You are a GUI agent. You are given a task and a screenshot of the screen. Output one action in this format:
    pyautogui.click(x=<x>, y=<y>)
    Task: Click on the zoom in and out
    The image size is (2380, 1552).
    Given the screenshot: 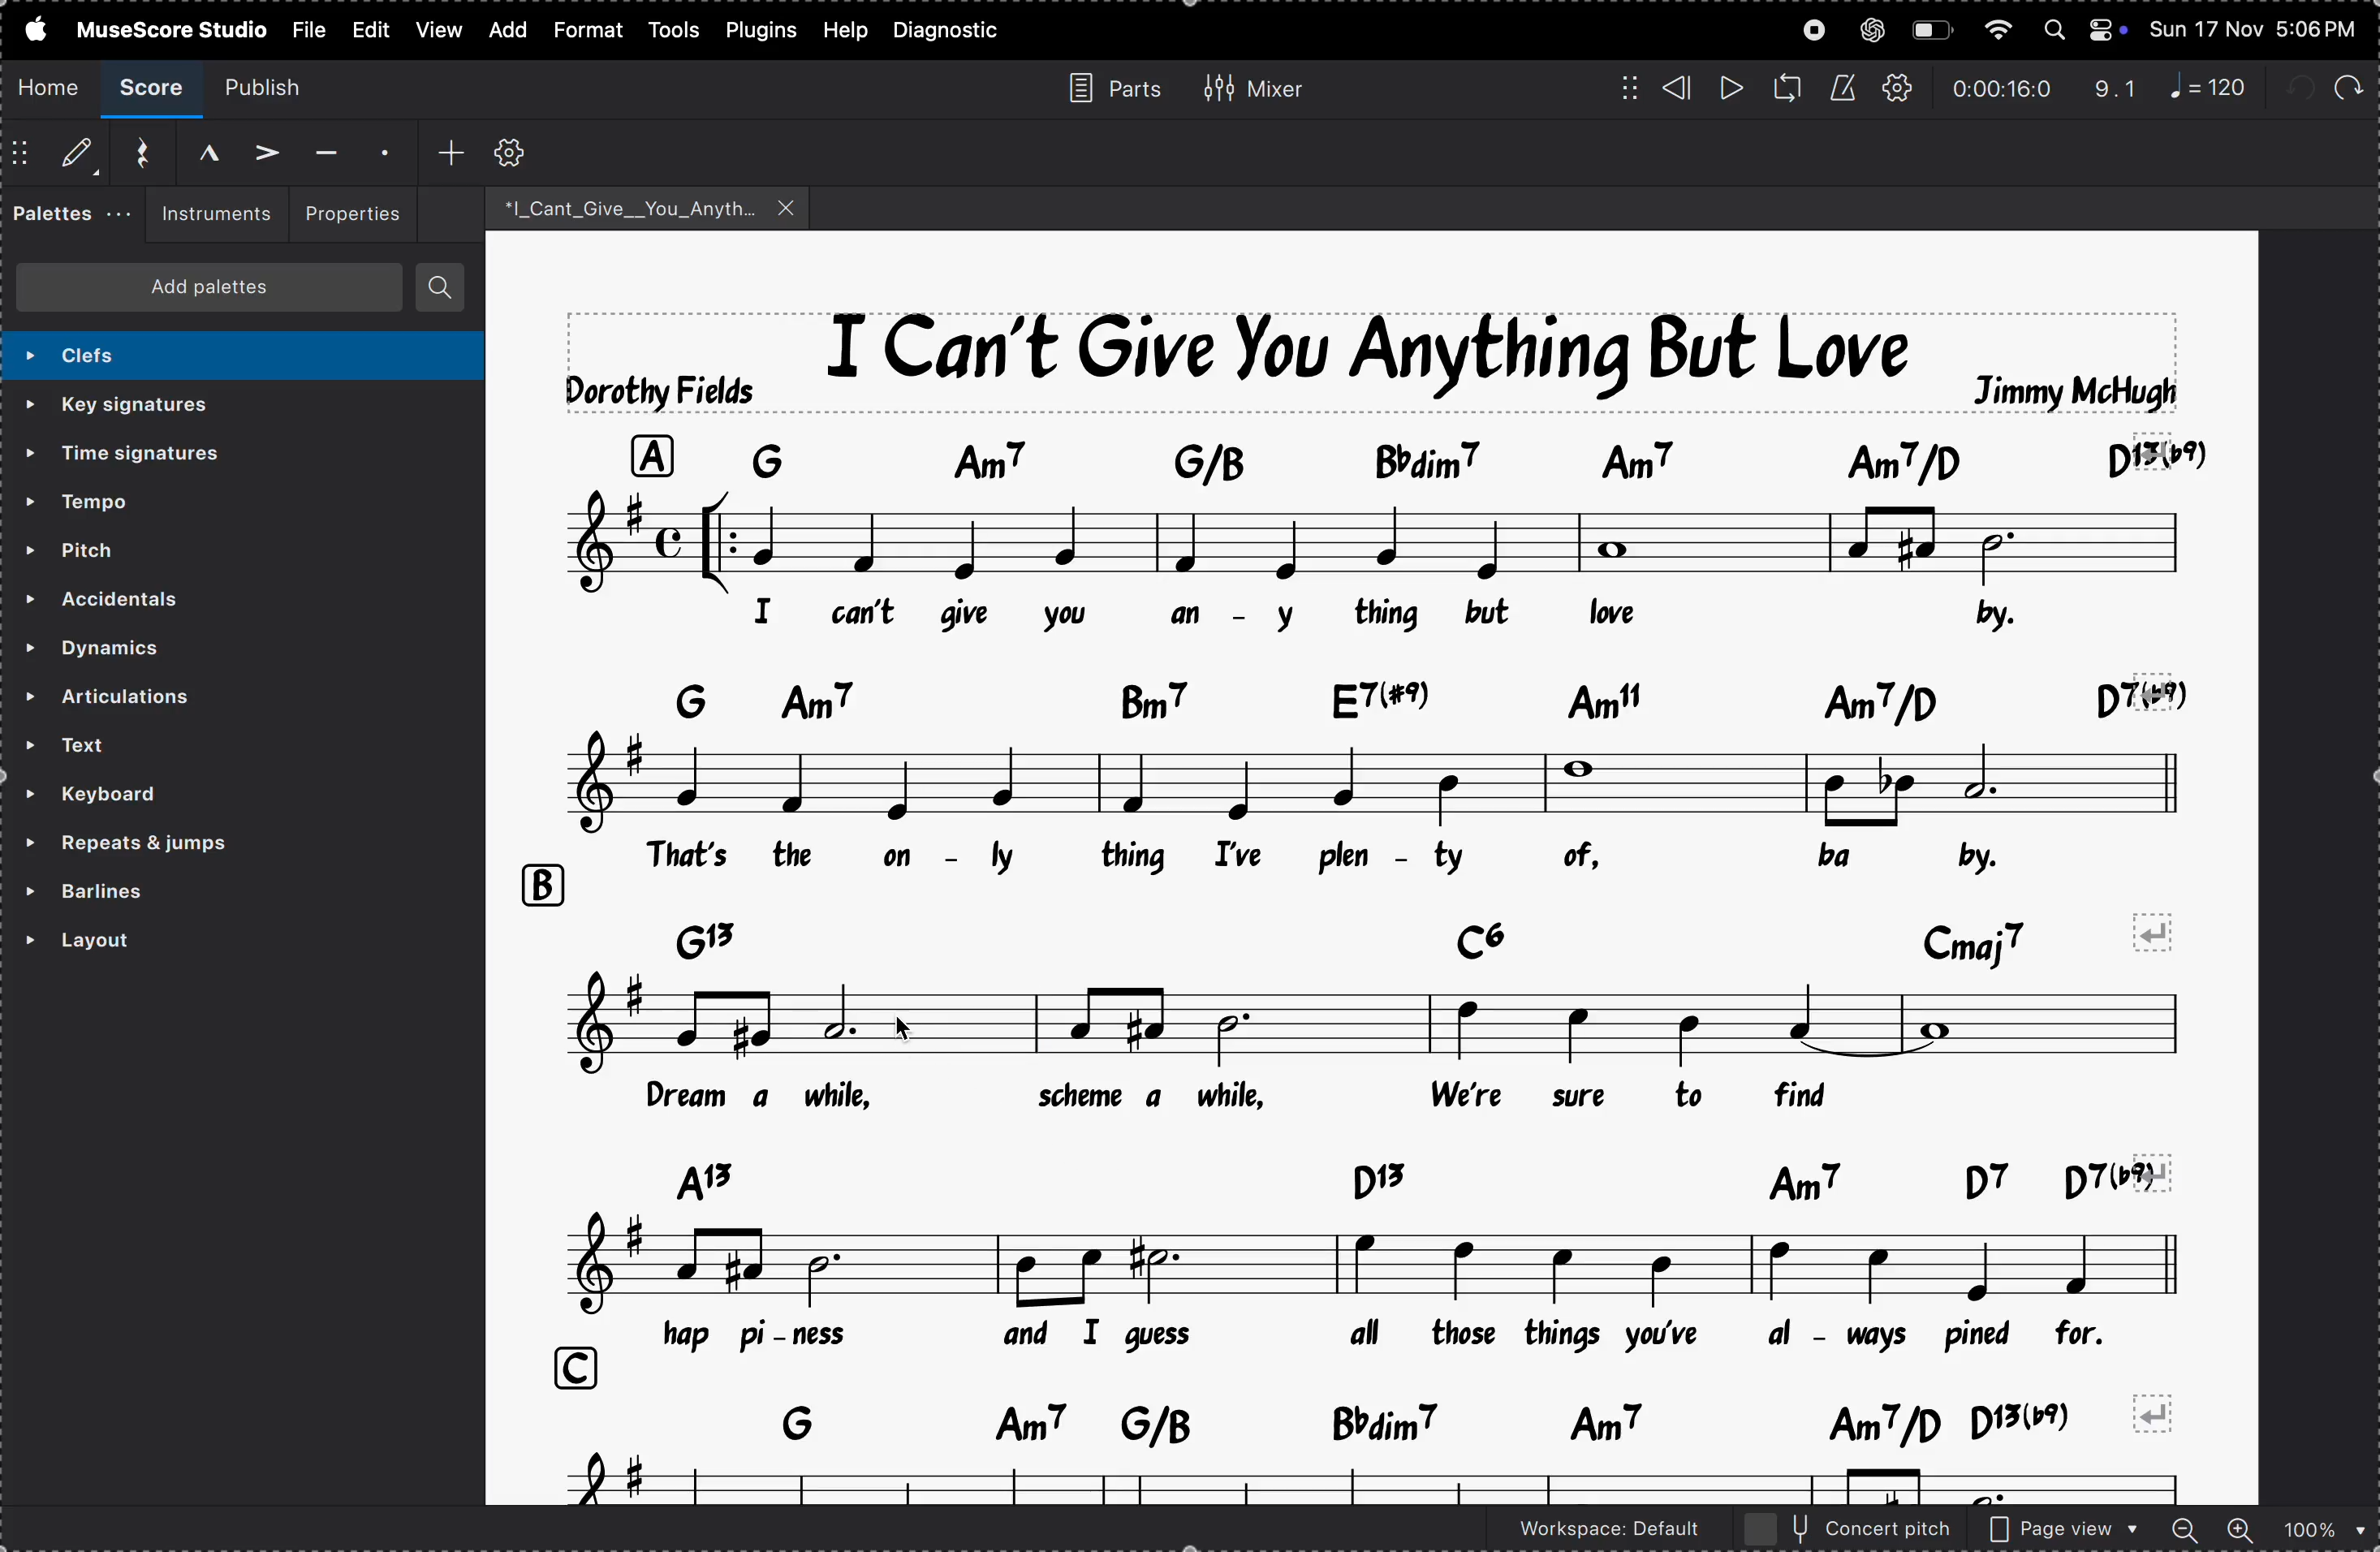 What is the action you would take?
    pyautogui.click(x=2267, y=1531)
    